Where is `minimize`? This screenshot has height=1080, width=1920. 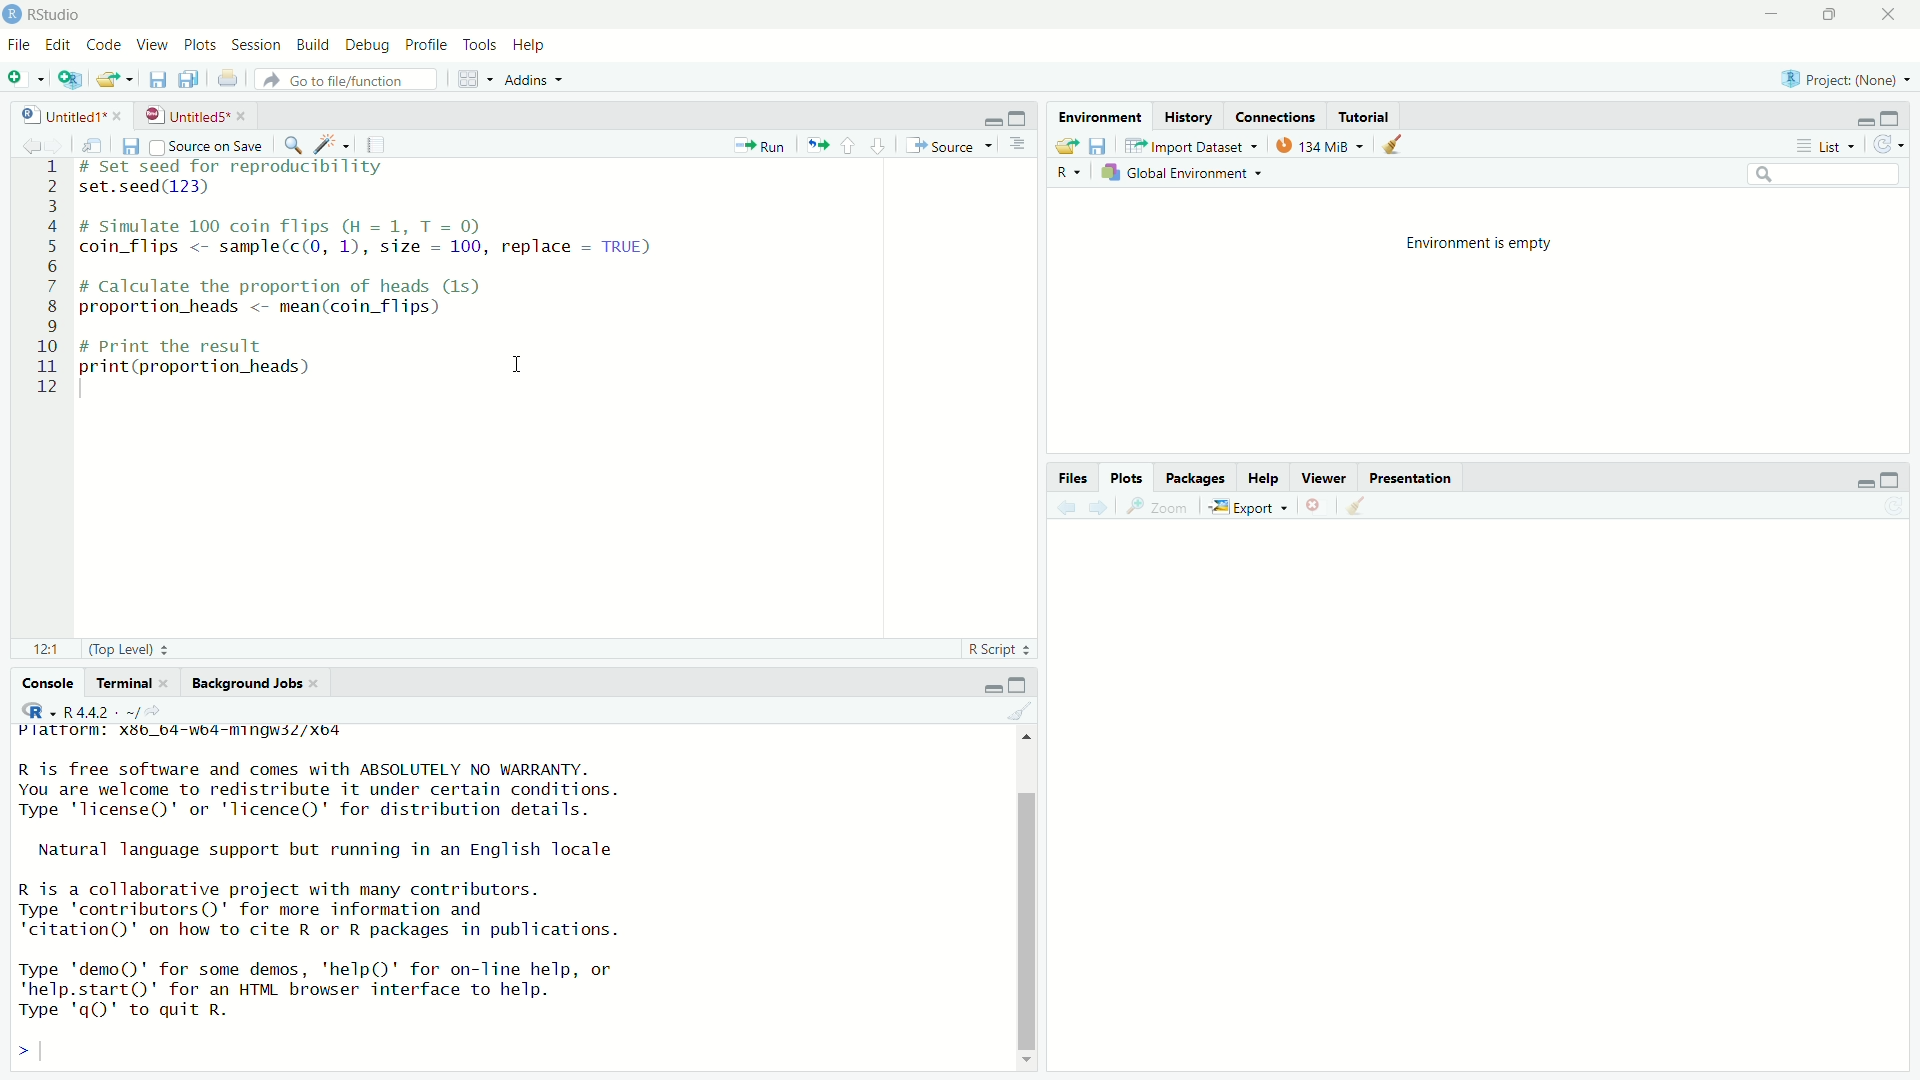 minimize is located at coordinates (986, 117).